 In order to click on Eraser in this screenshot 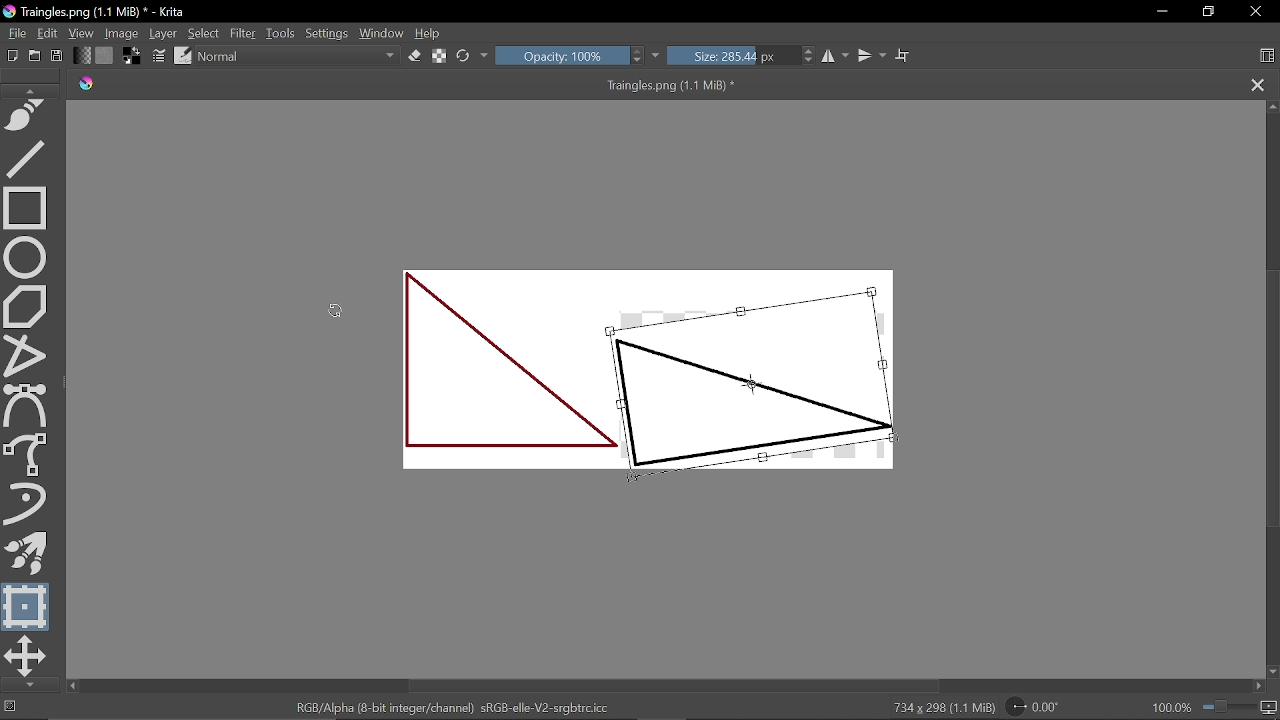, I will do `click(416, 56)`.